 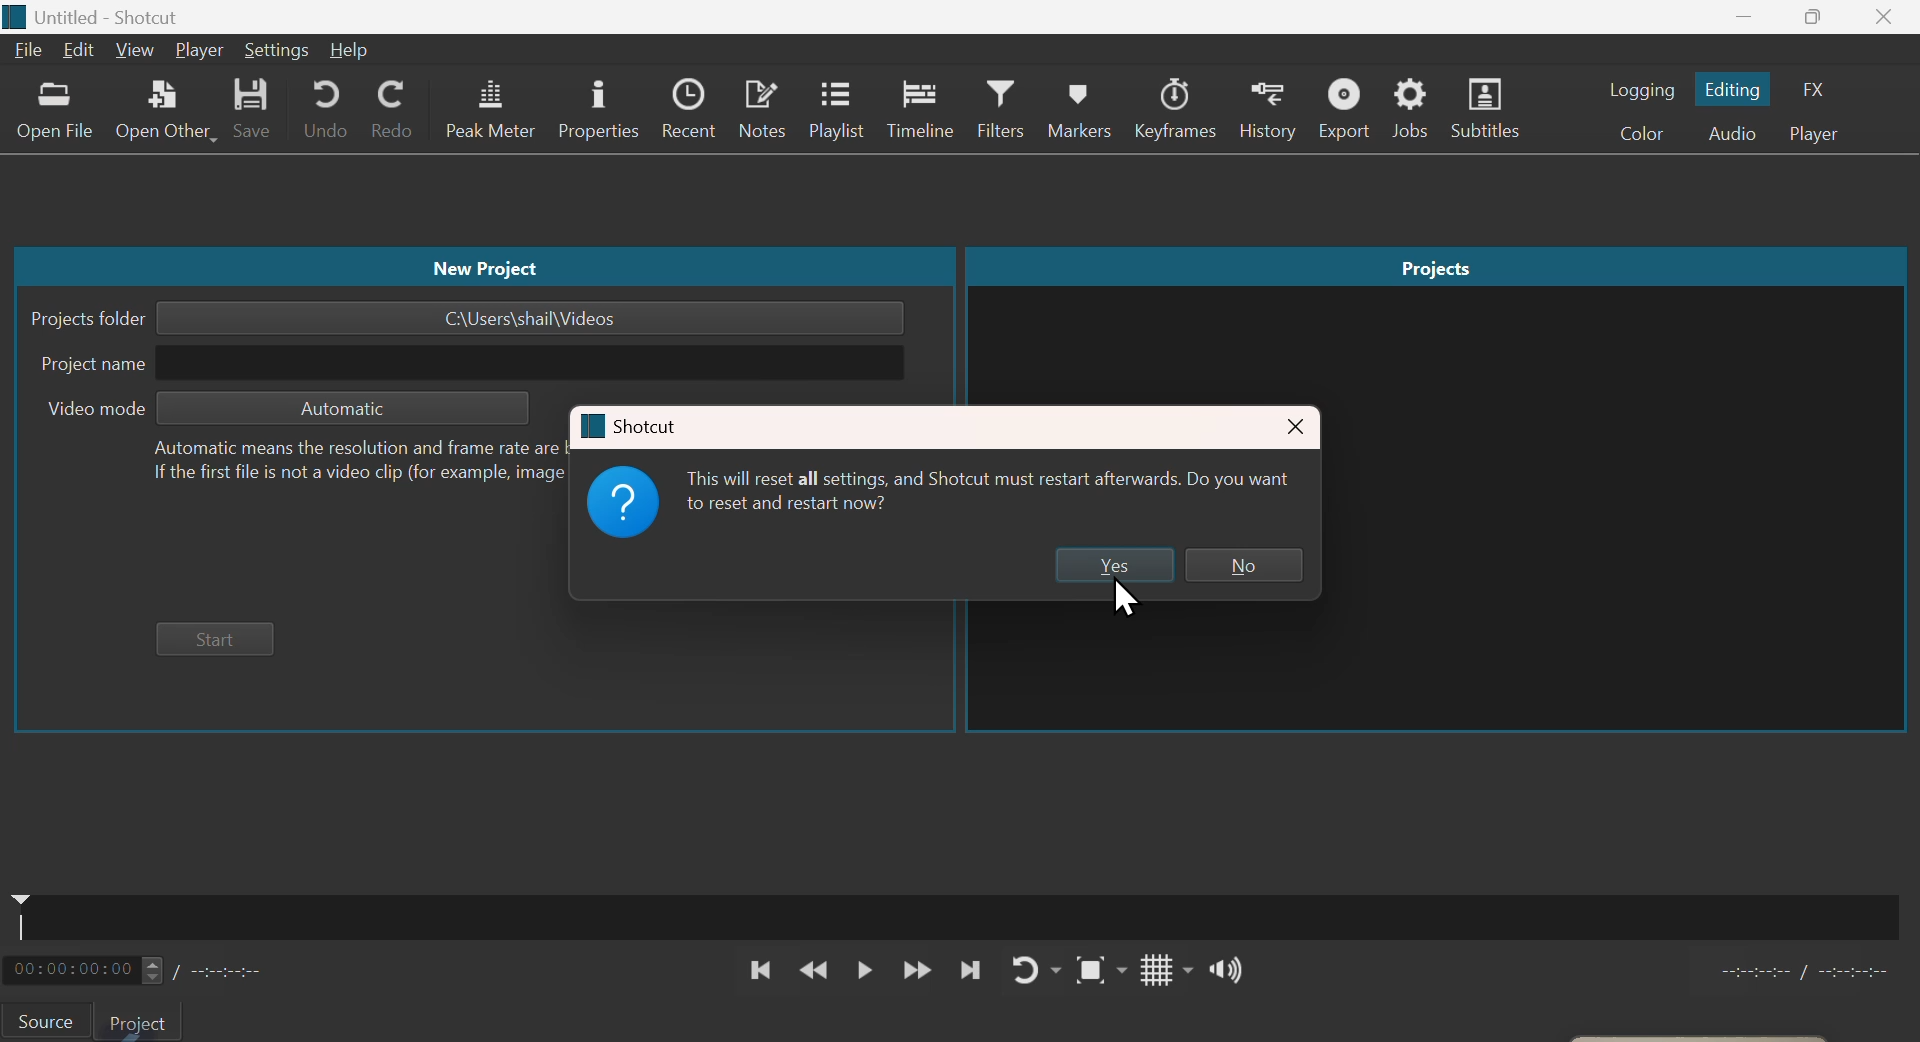 What do you see at coordinates (255, 115) in the screenshot?
I see `save` at bounding box center [255, 115].